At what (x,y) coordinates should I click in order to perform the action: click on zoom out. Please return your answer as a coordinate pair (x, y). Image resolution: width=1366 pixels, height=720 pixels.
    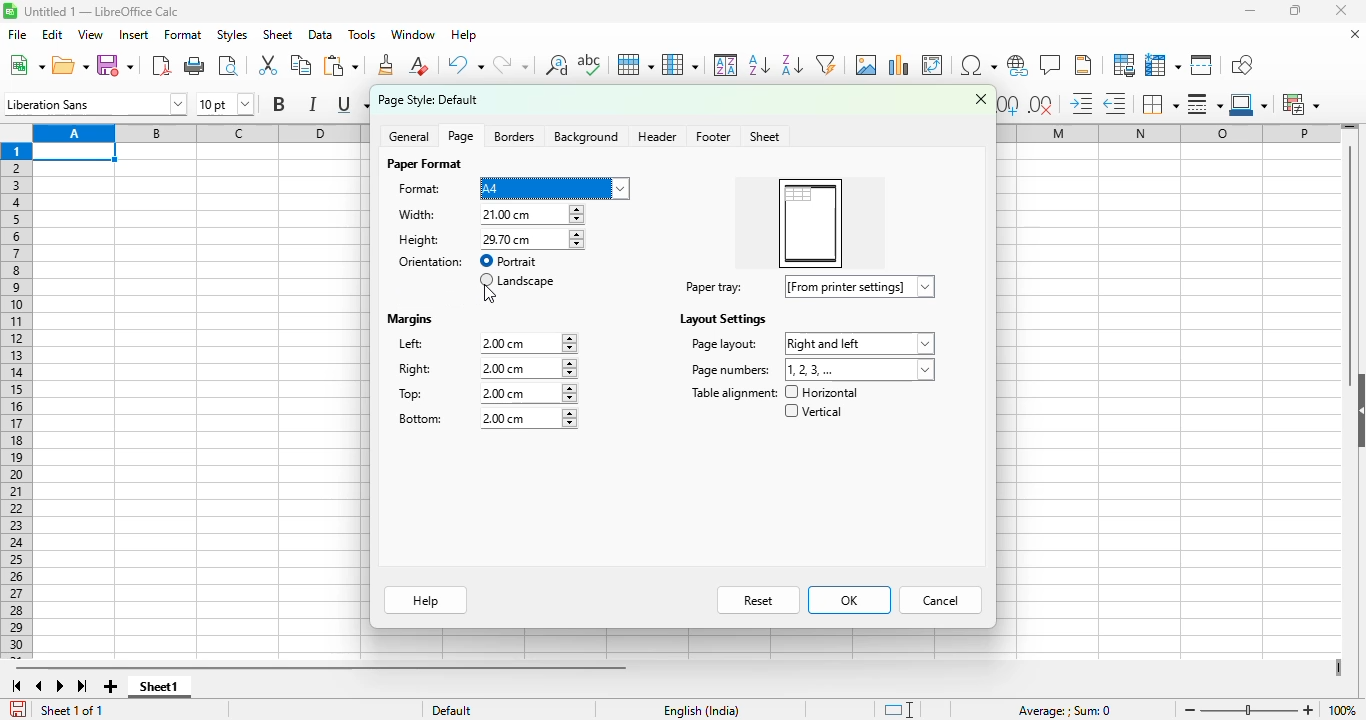
    Looking at the image, I should click on (1190, 710).